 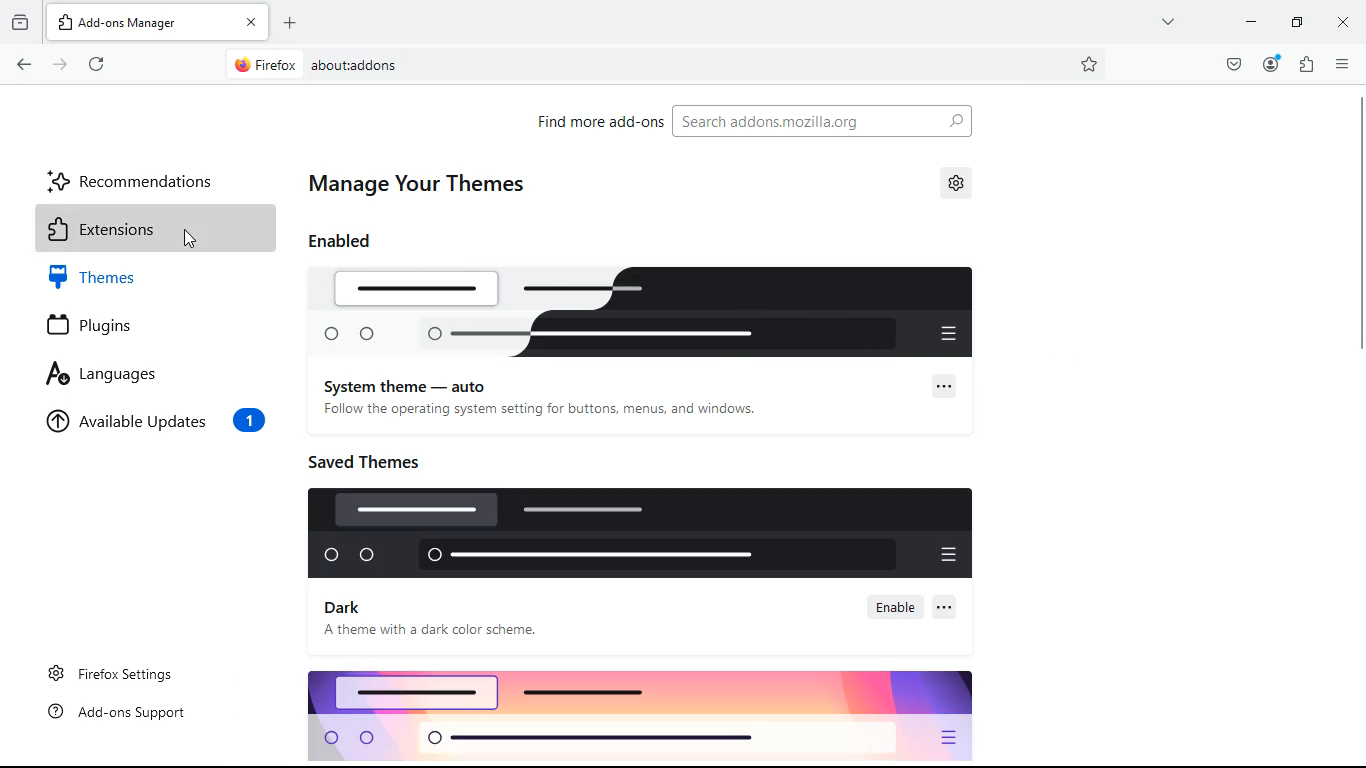 I want to click on maximize, so click(x=1295, y=22).